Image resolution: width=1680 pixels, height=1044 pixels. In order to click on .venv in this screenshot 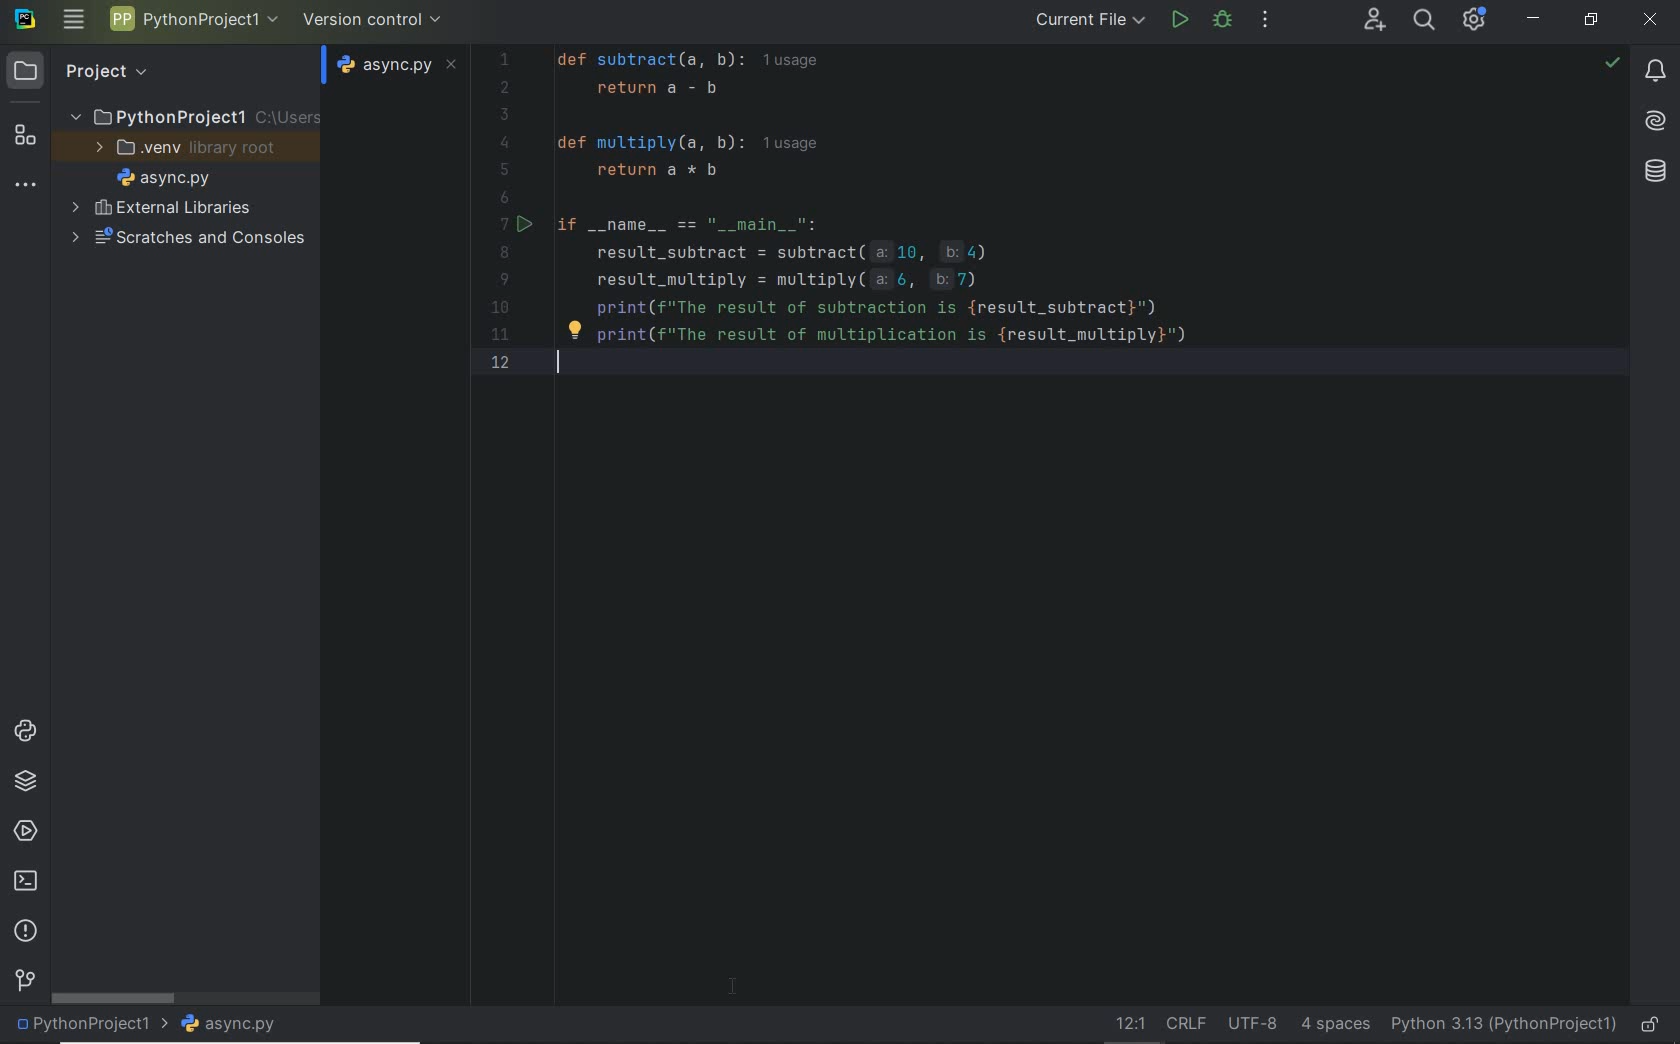, I will do `click(193, 151)`.